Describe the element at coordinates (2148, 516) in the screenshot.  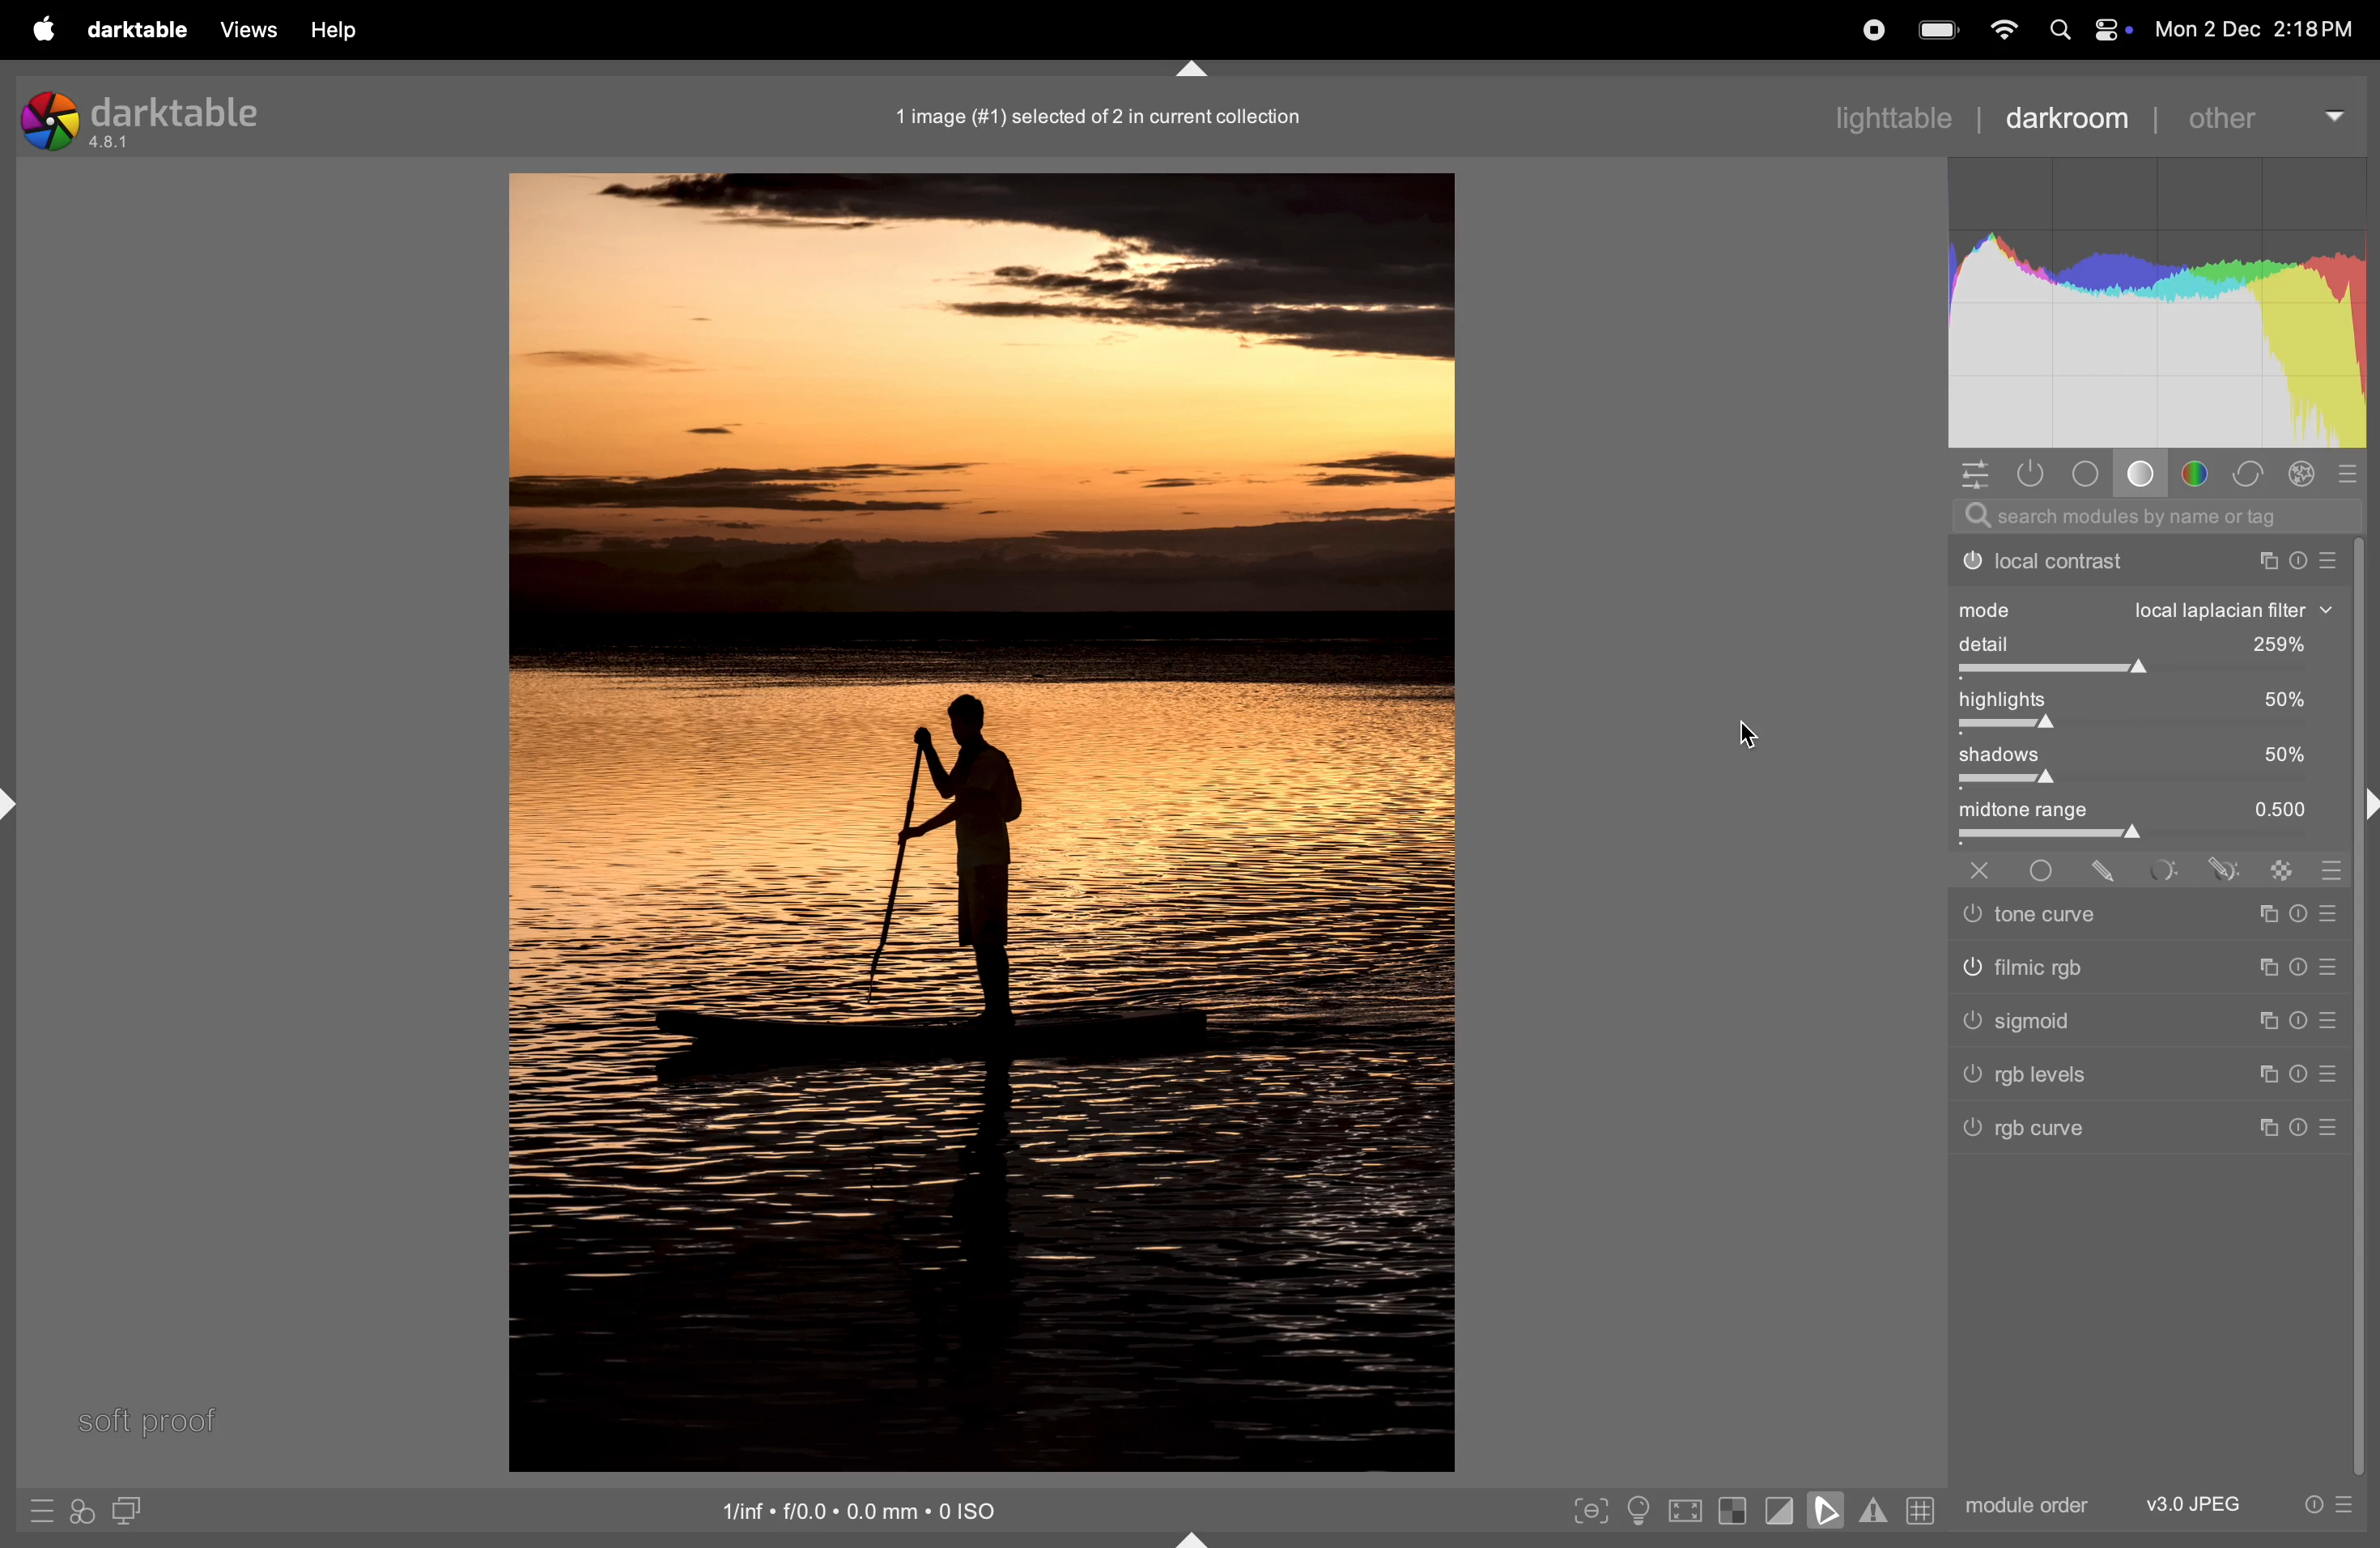
I see `search bar` at that location.